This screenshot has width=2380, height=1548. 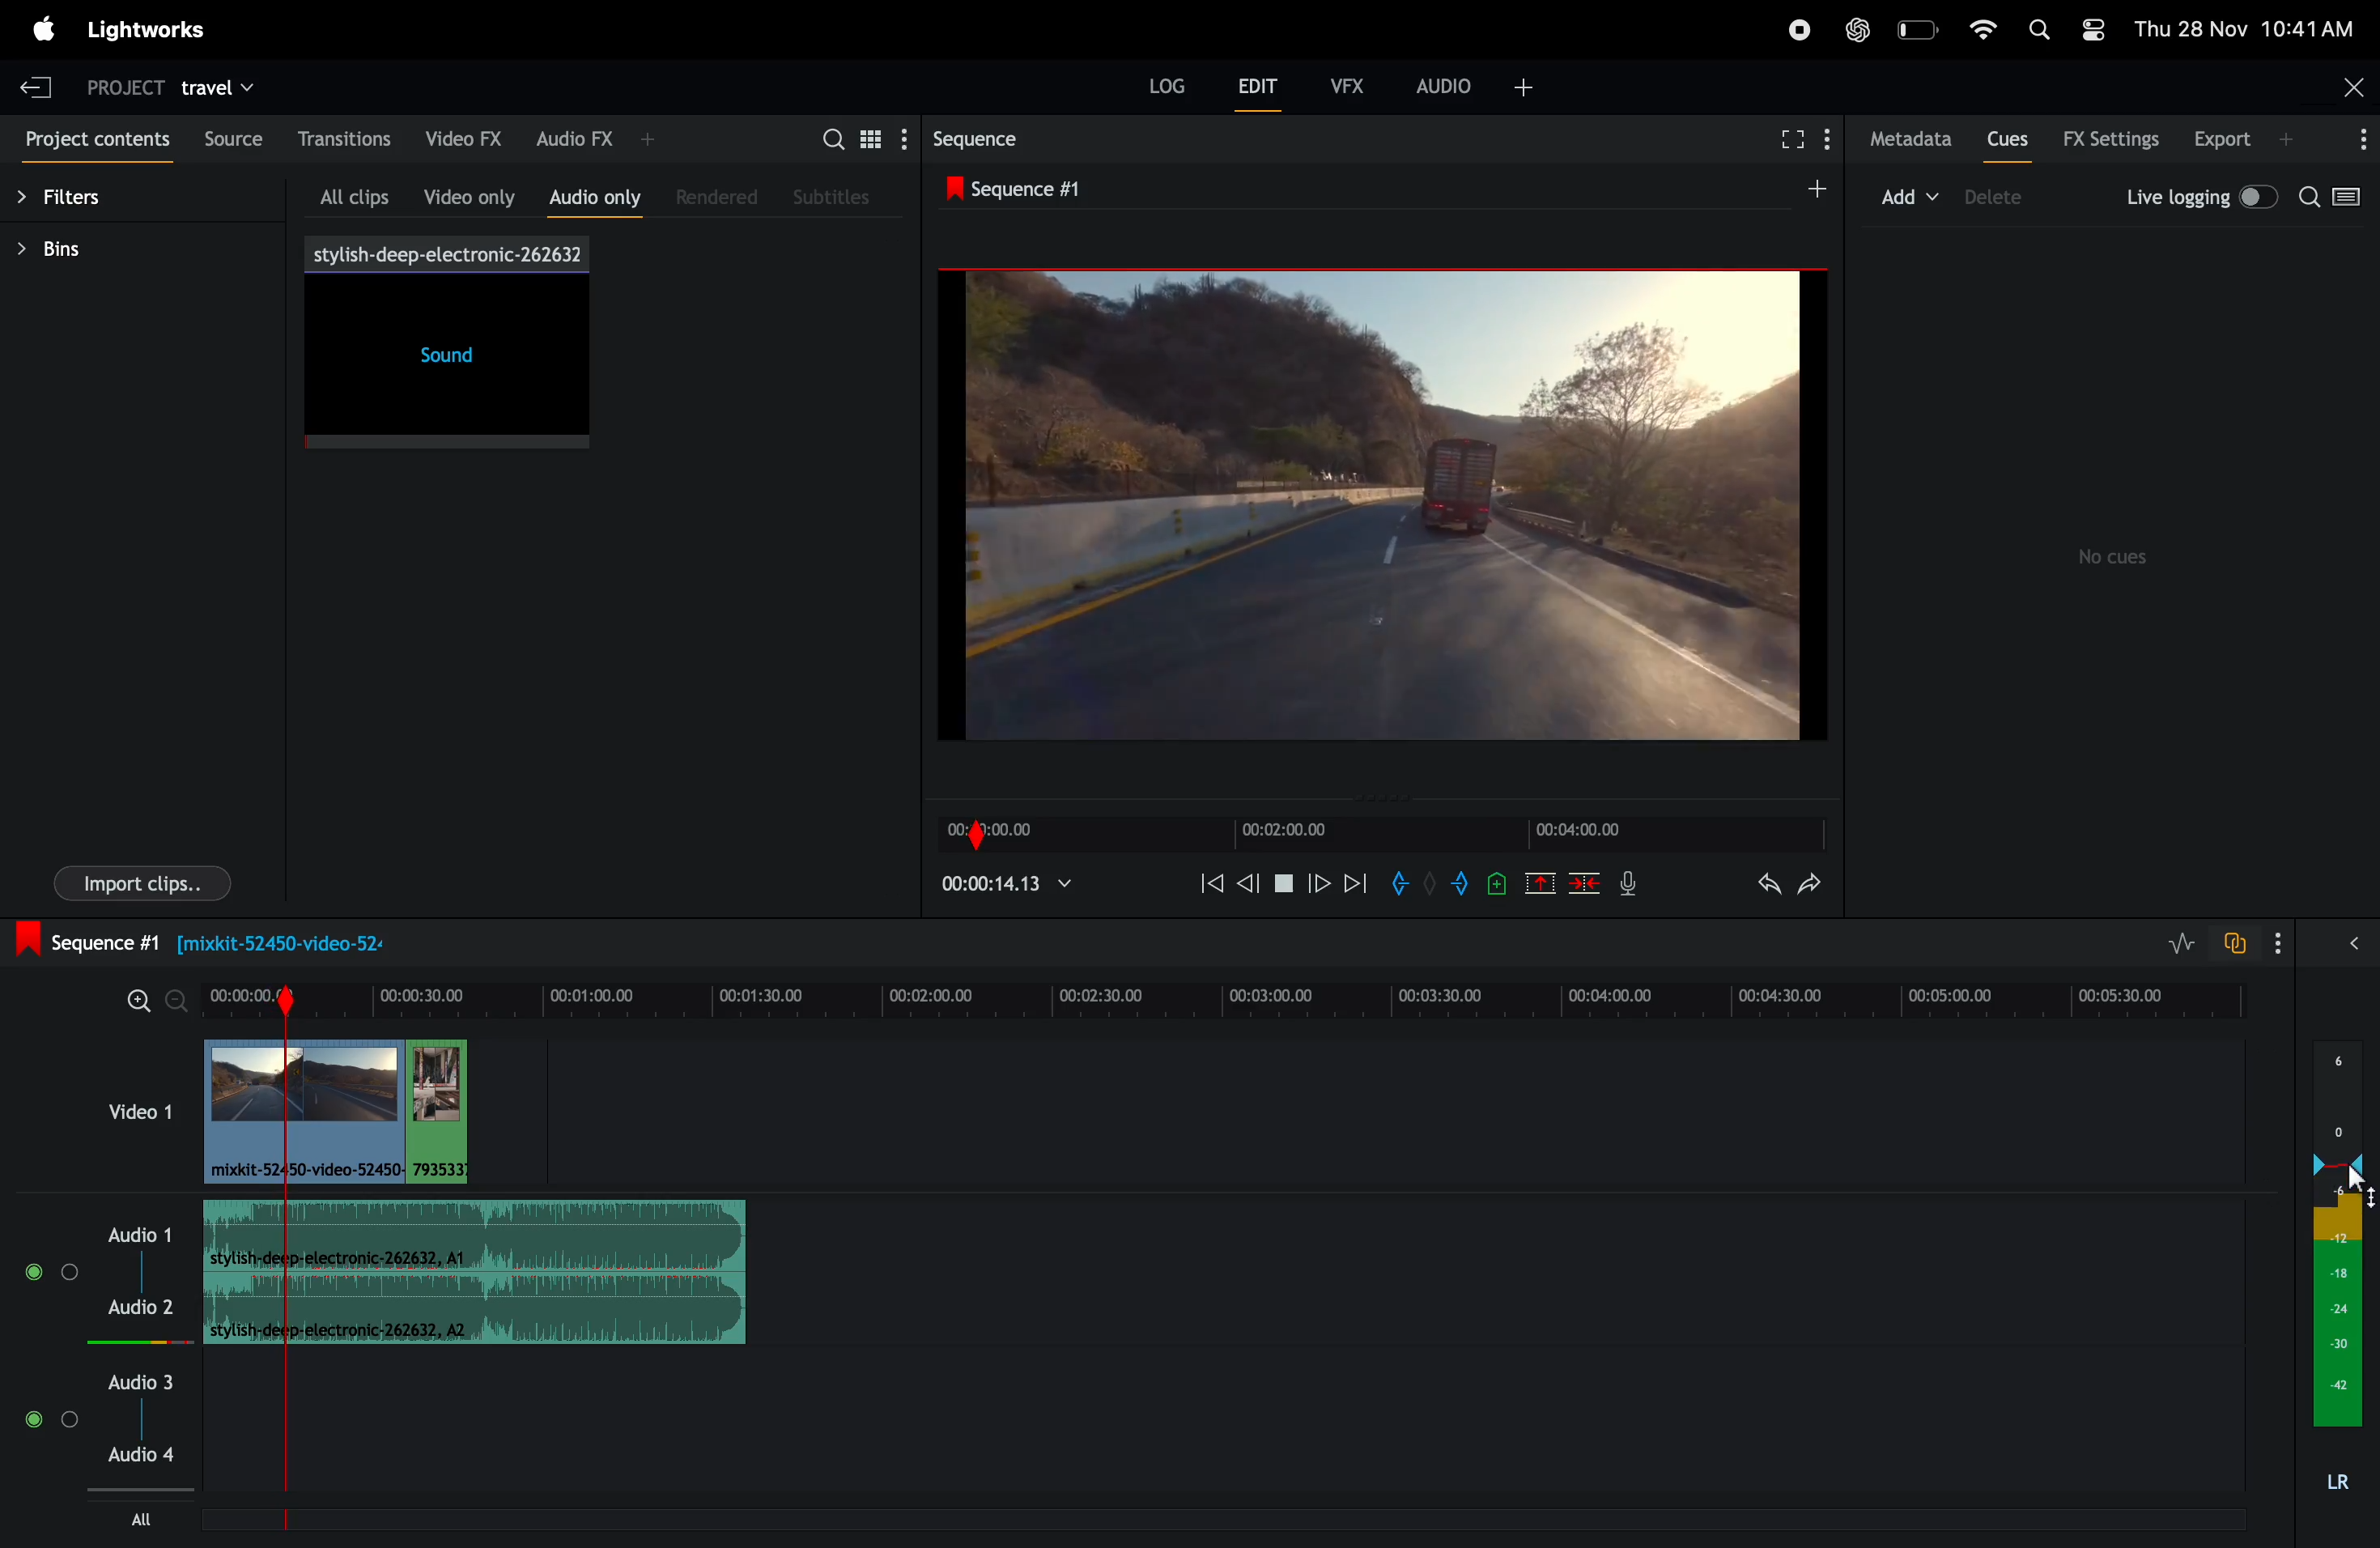 What do you see at coordinates (340, 192) in the screenshot?
I see `all clips` at bounding box center [340, 192].